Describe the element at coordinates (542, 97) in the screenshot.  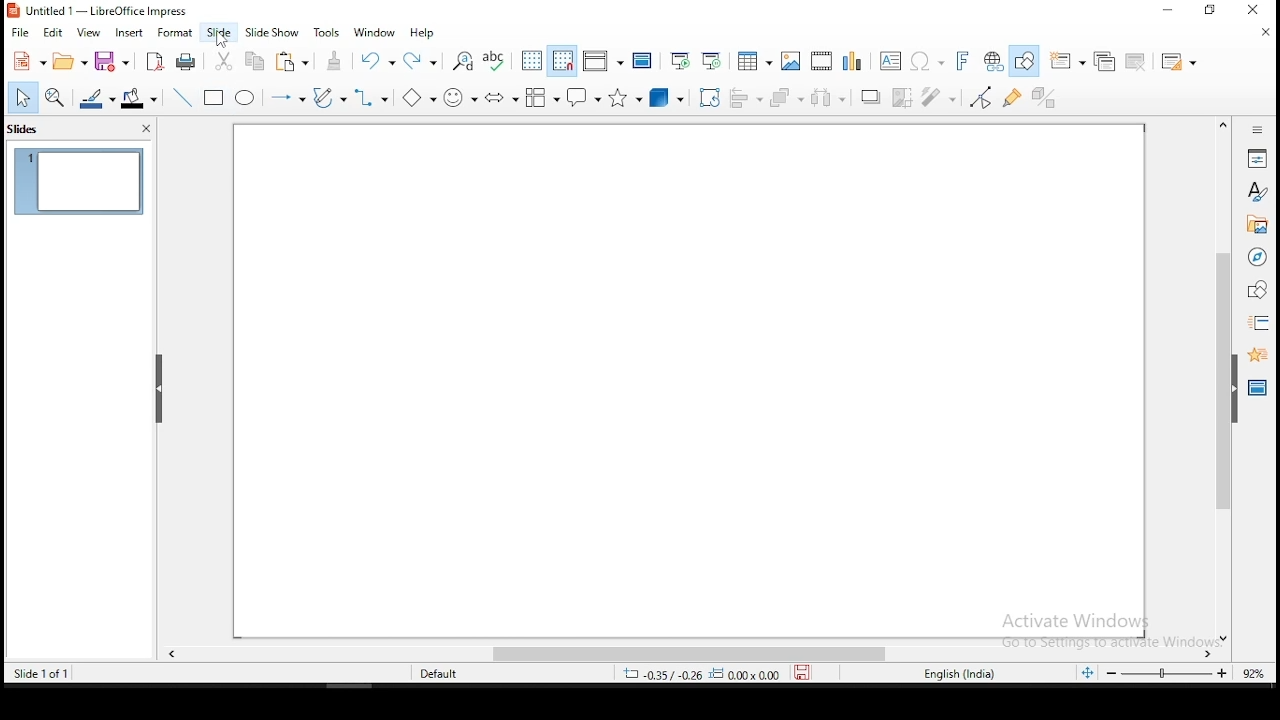
I see `flowchart` at that location.